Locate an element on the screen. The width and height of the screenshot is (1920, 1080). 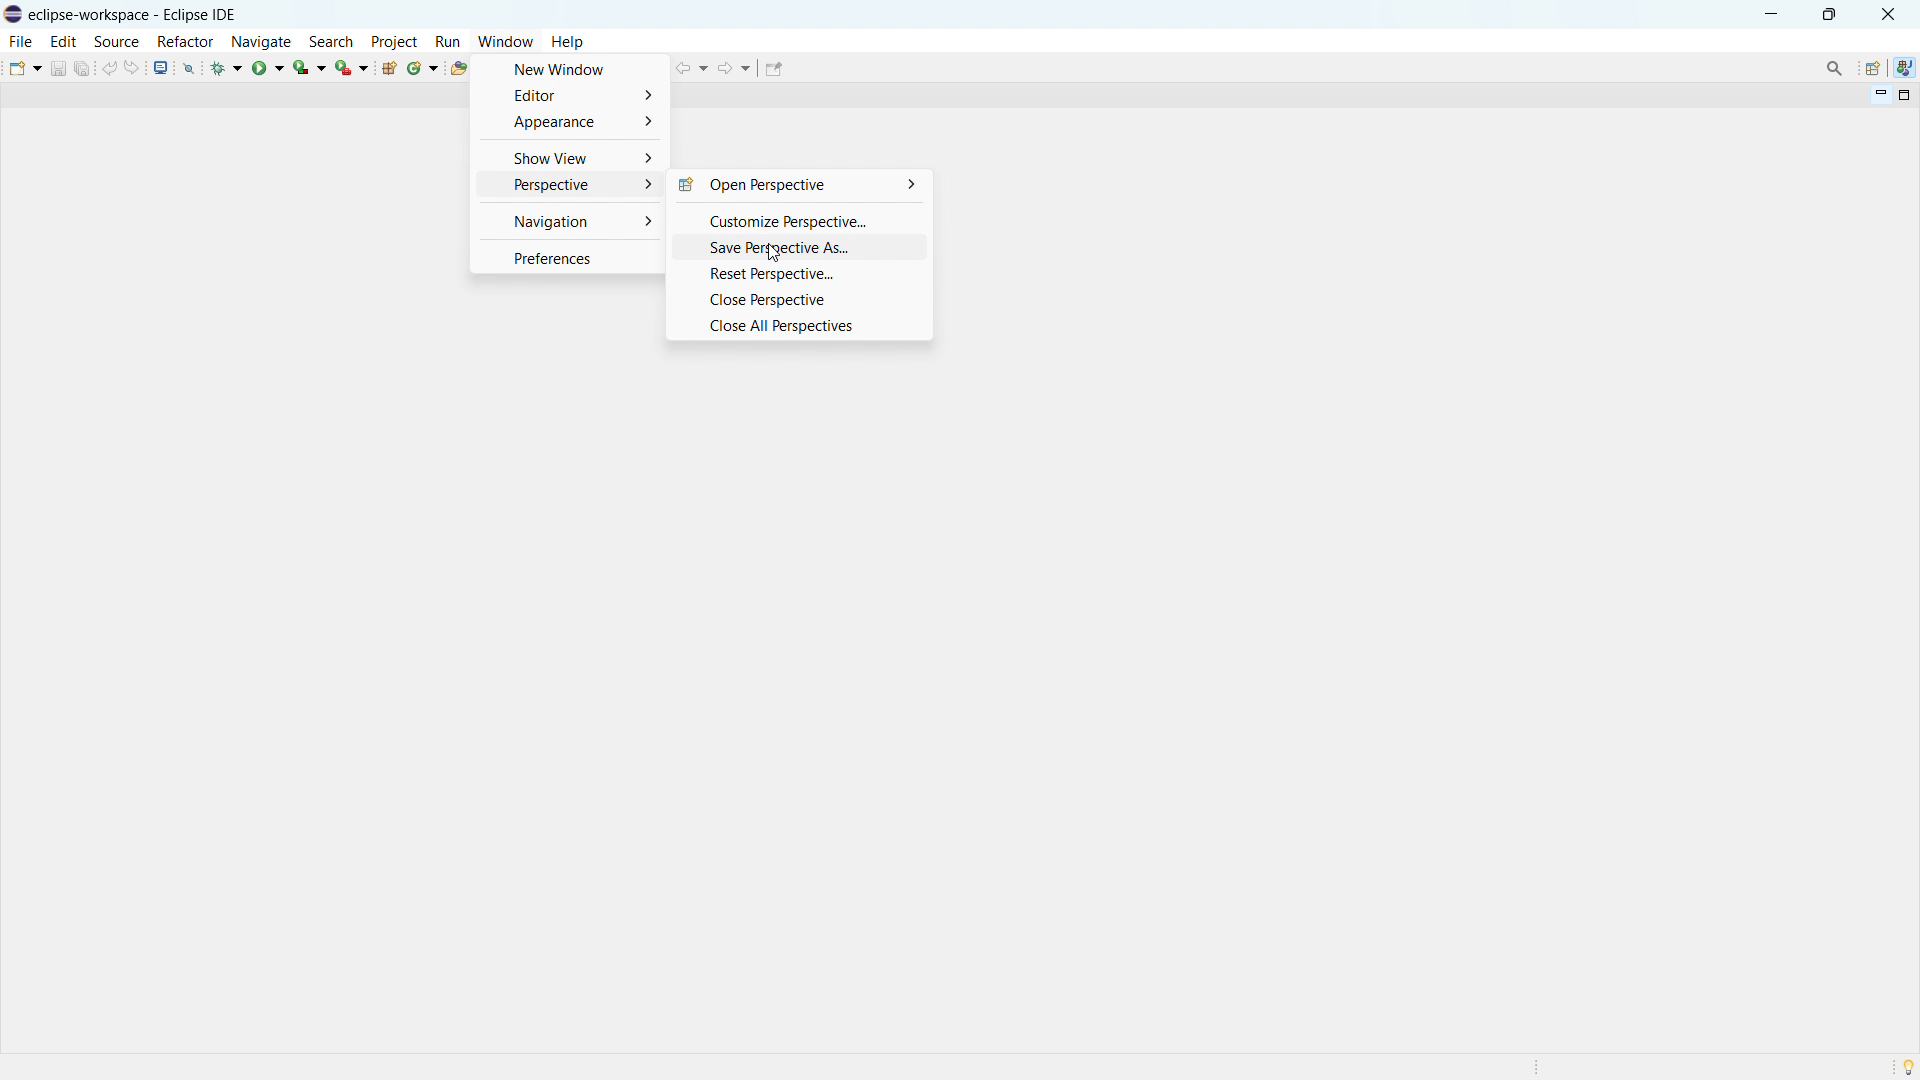
preferences is located at coordinates (569, 258).